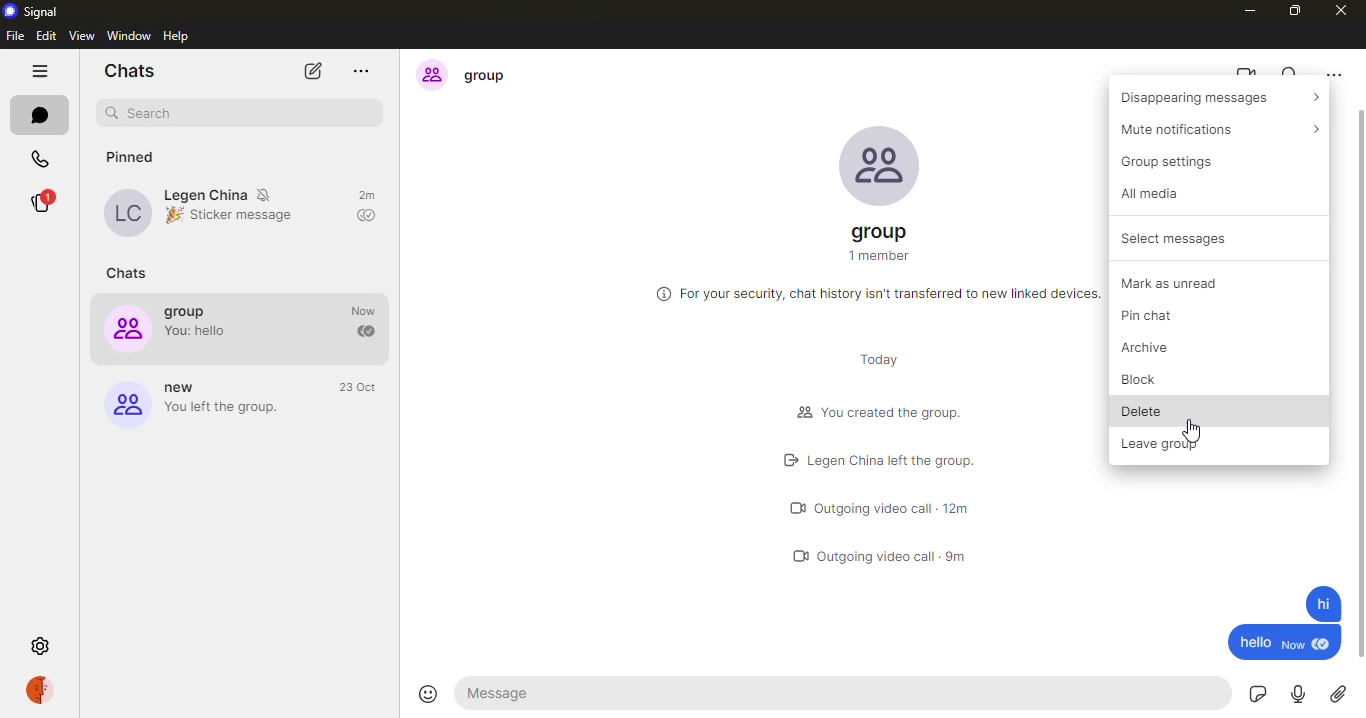  What do you see at coordinates (898, 553) in the screenshot?
I see `outgoing video call 9m` at bounding box center [898, 553].